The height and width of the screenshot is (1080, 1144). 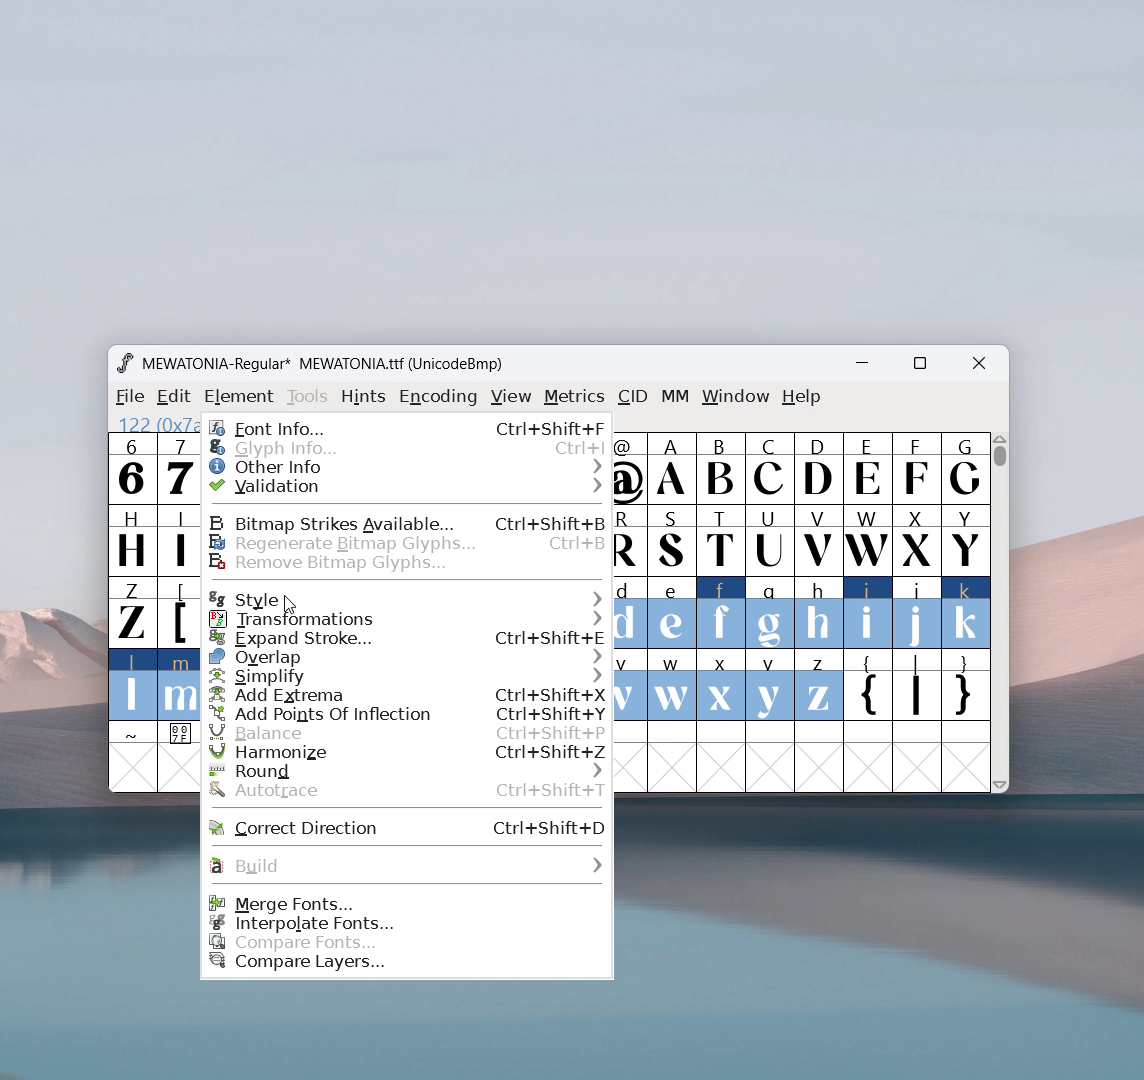 What do you see at coordinates (722, 541) in the screenshot?
I see `T` at bounding box center [722, 541].